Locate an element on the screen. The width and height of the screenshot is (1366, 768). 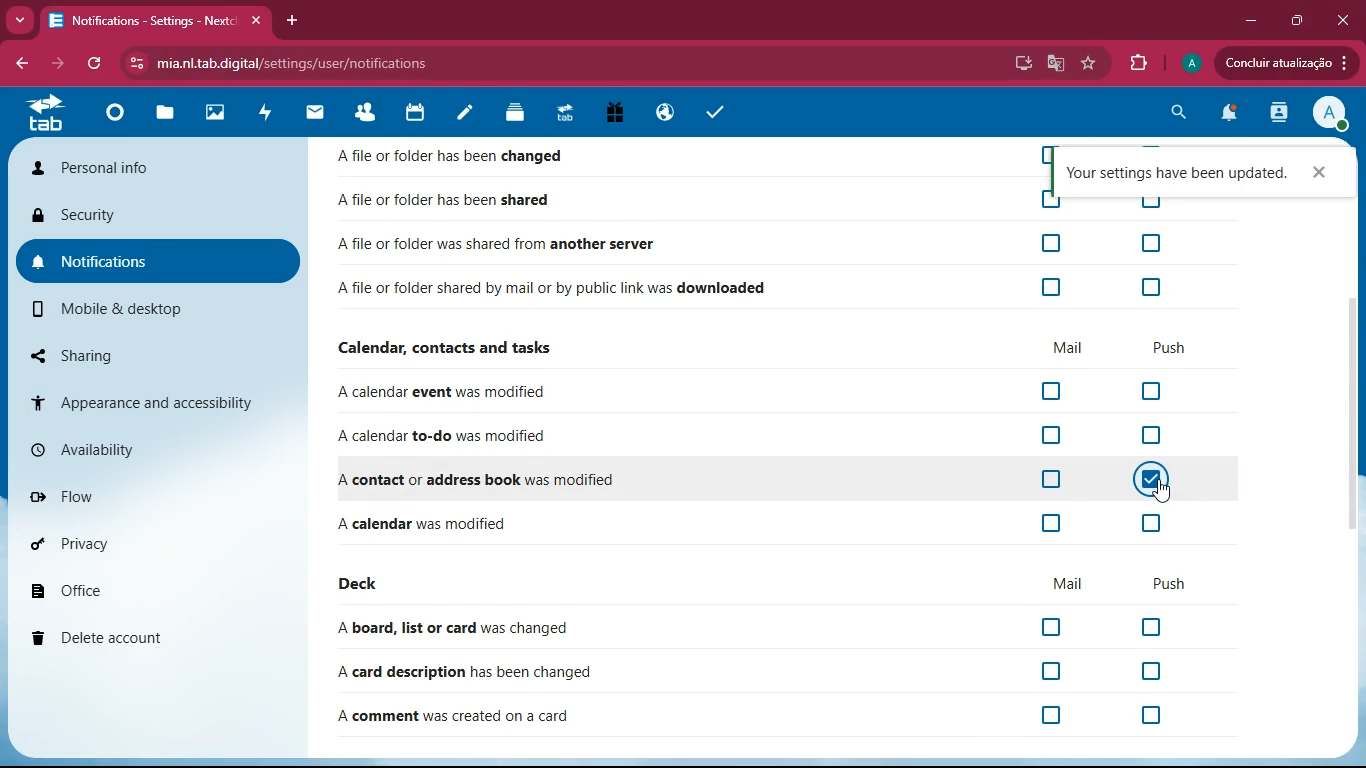
tab is located at coordinates (44, 114).